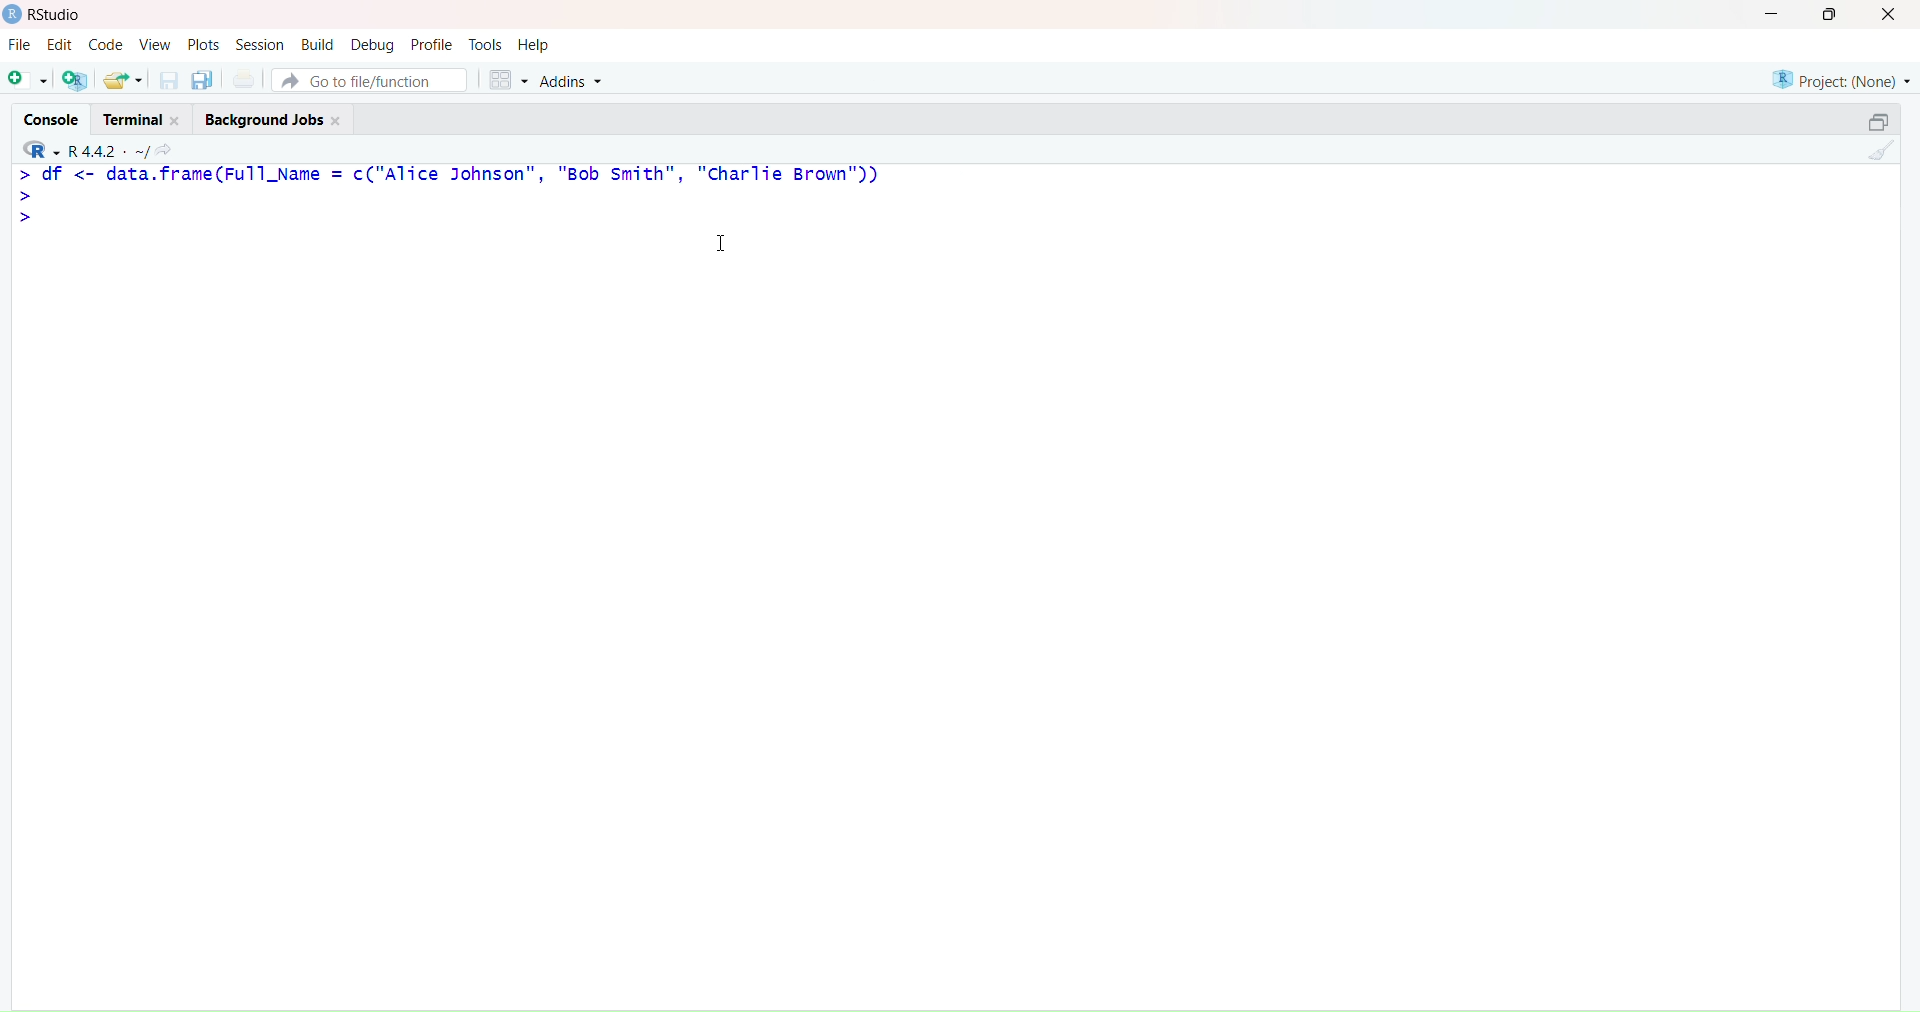 This screenshot has width=1920, height=1012. What do you see at coordinates (280, 118) in the screenshot?
I see `Background Jobs` at bounding box center [280, 118].